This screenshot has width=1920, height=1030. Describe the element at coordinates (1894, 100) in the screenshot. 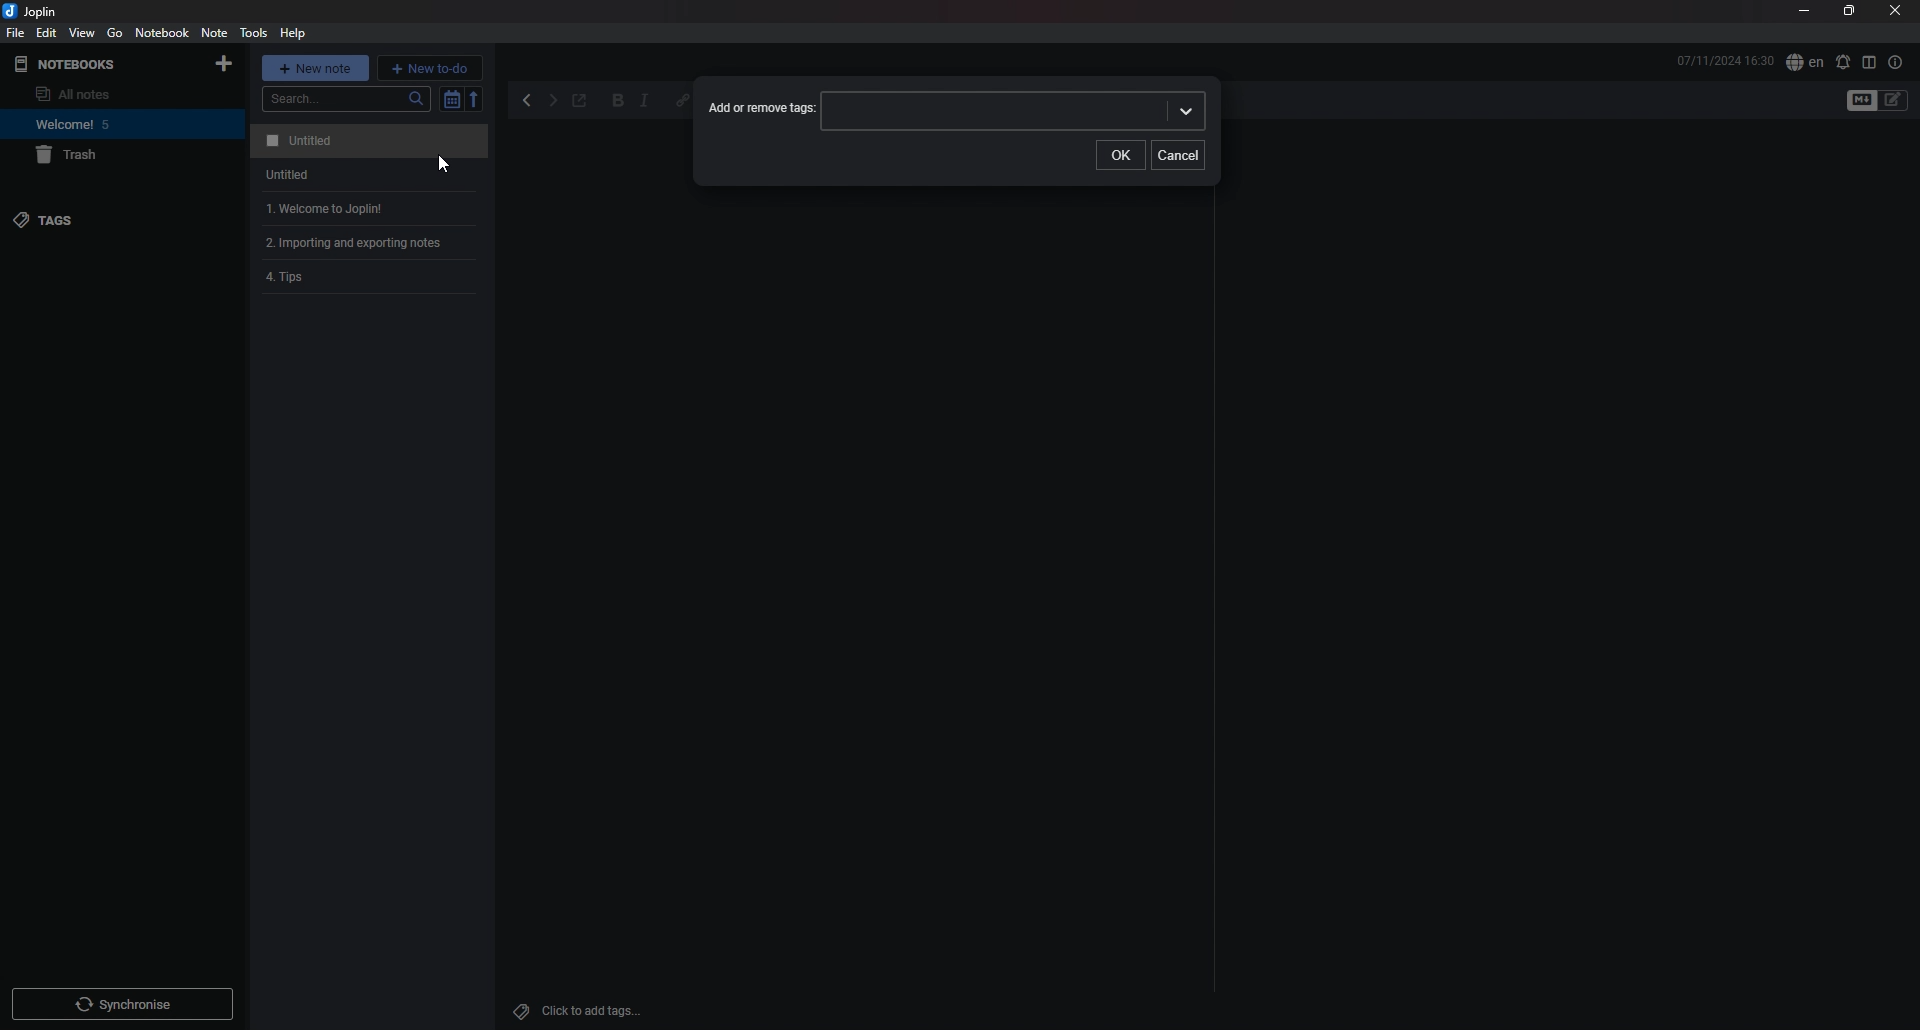

I see `toggle editors` at that location.